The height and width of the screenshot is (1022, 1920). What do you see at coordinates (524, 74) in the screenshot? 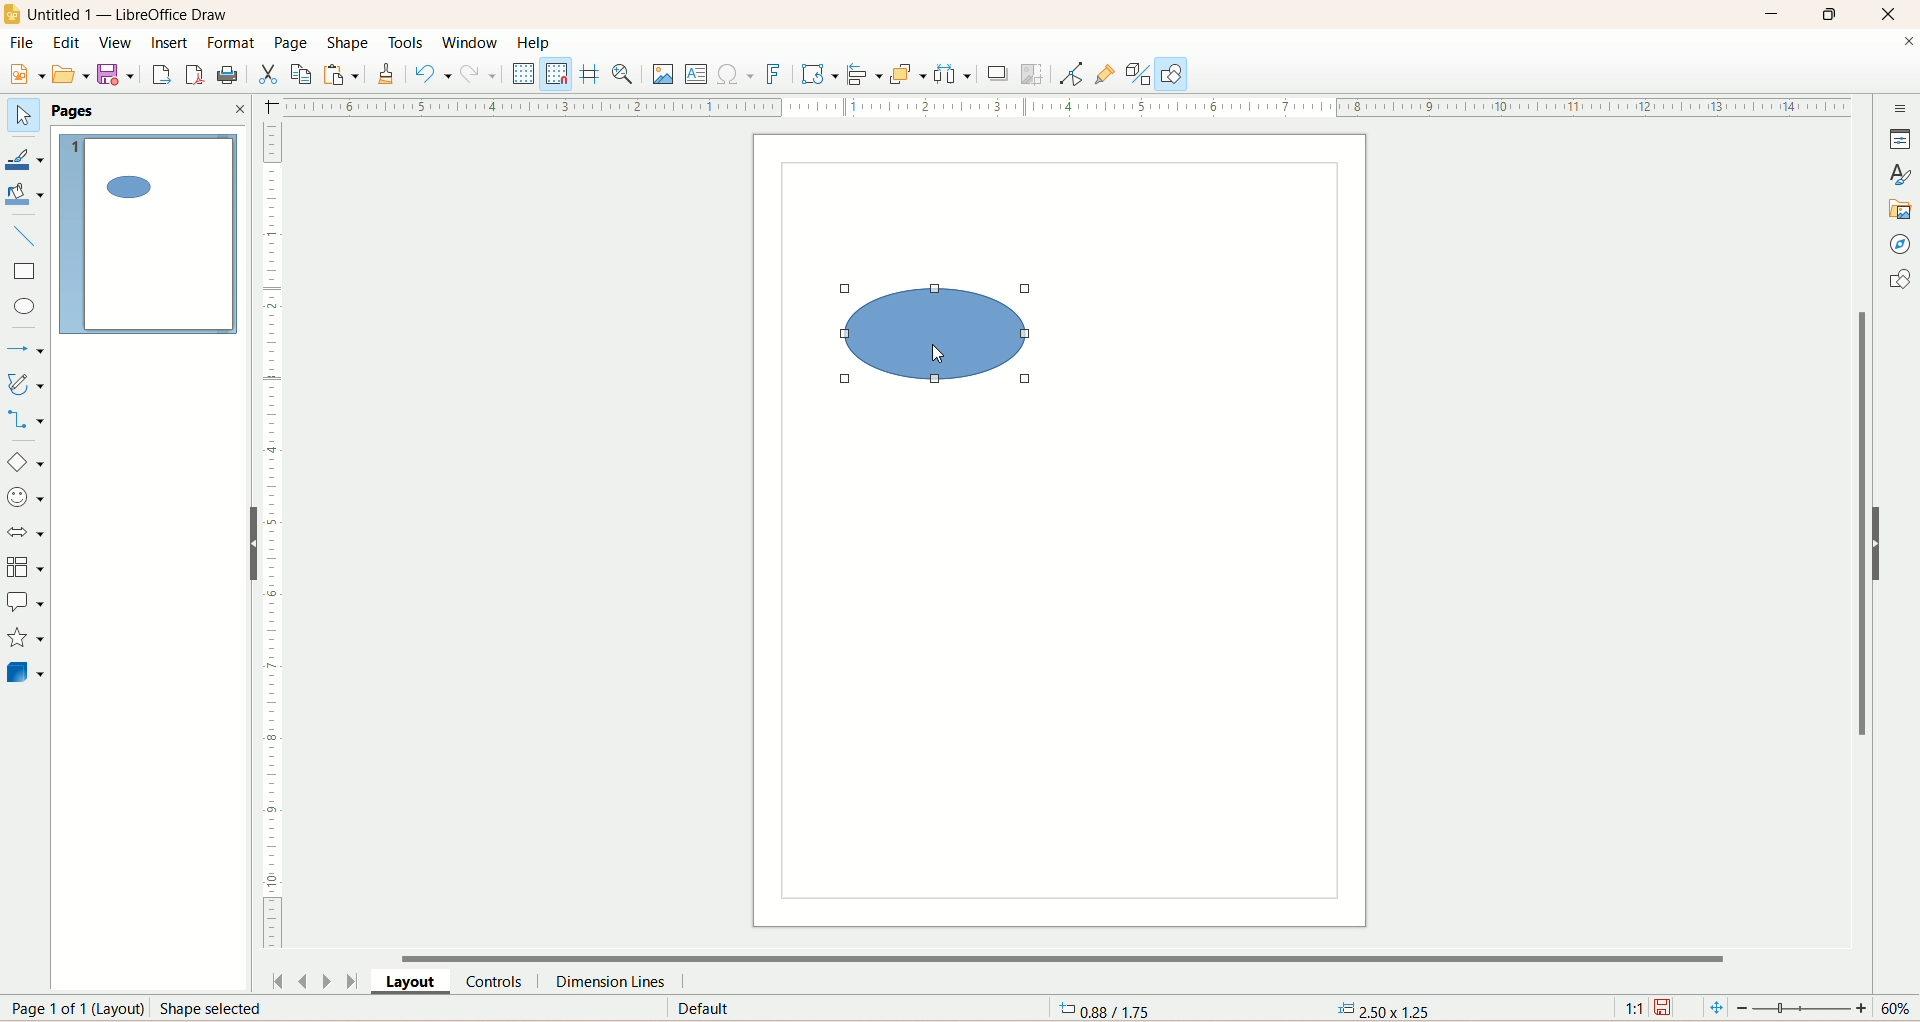
I see `display grid` at bounding box center [524, 74].